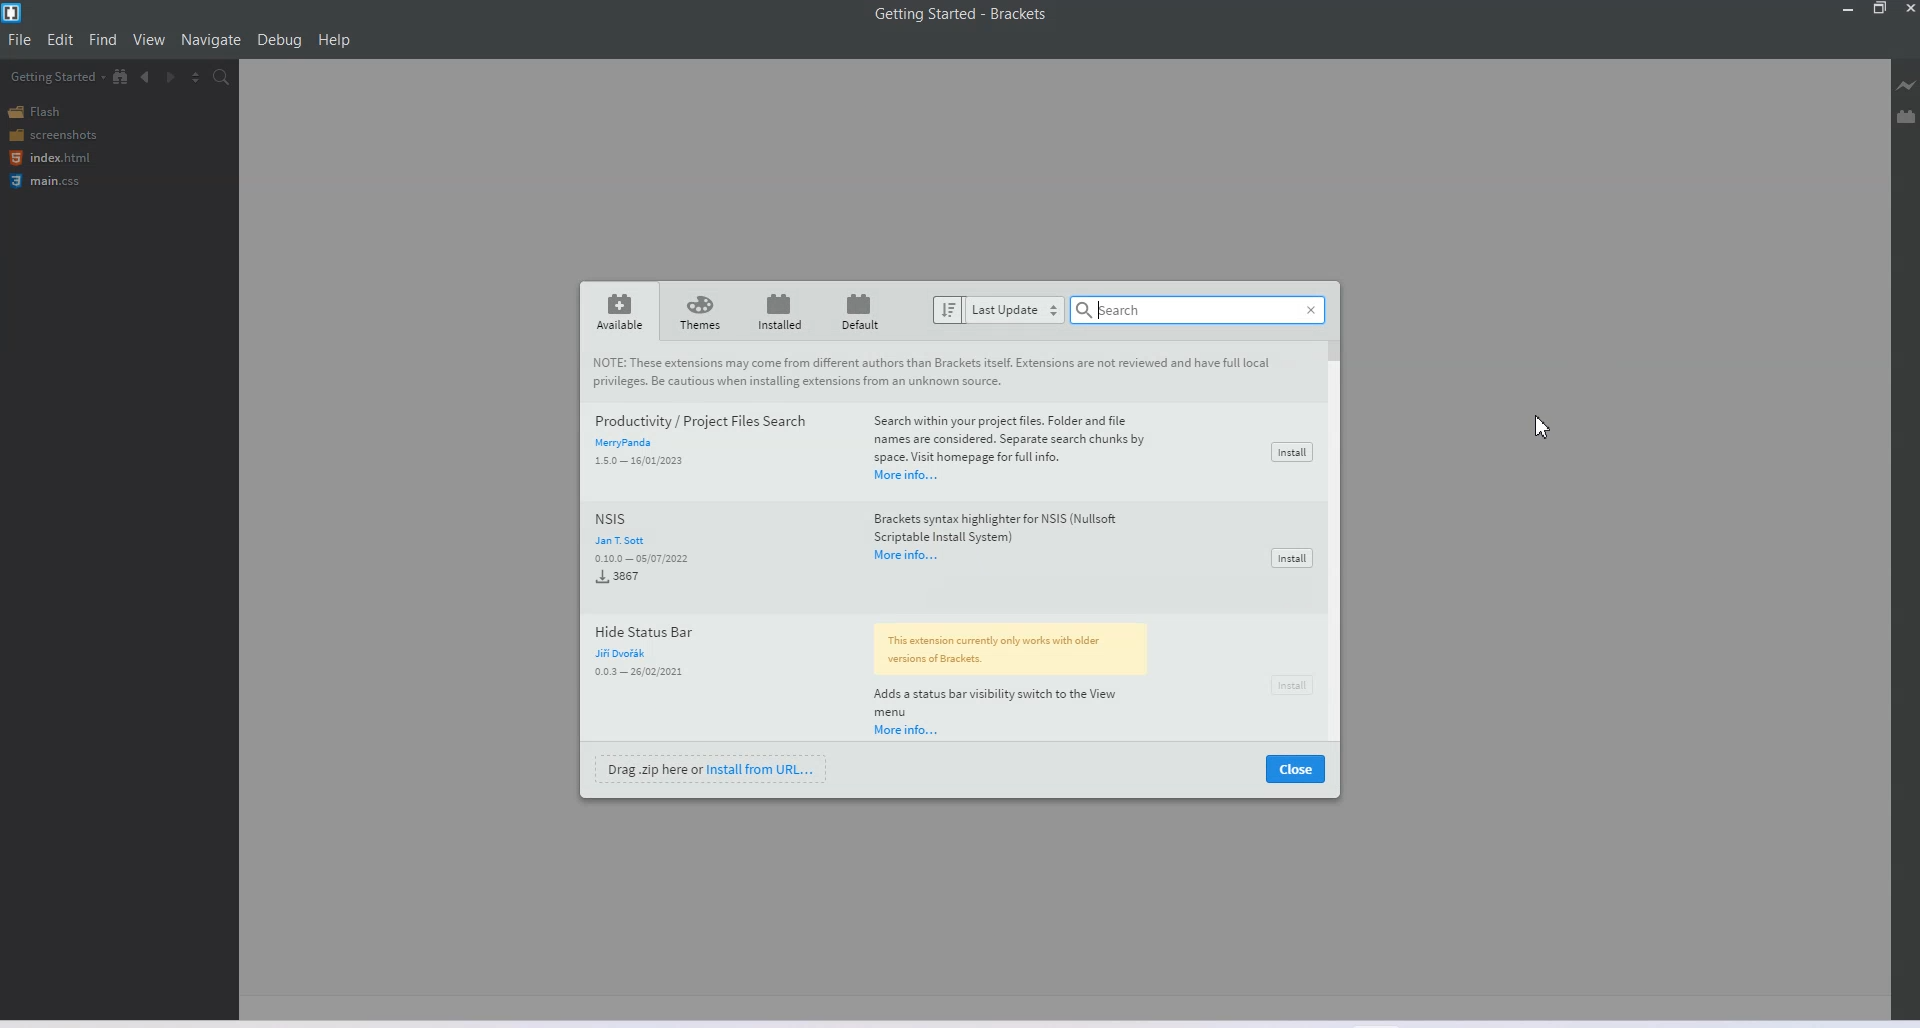  What do you see at coordinates (701, 310) in the screenshot?
I see `themes` at bounding box center [701, 310].